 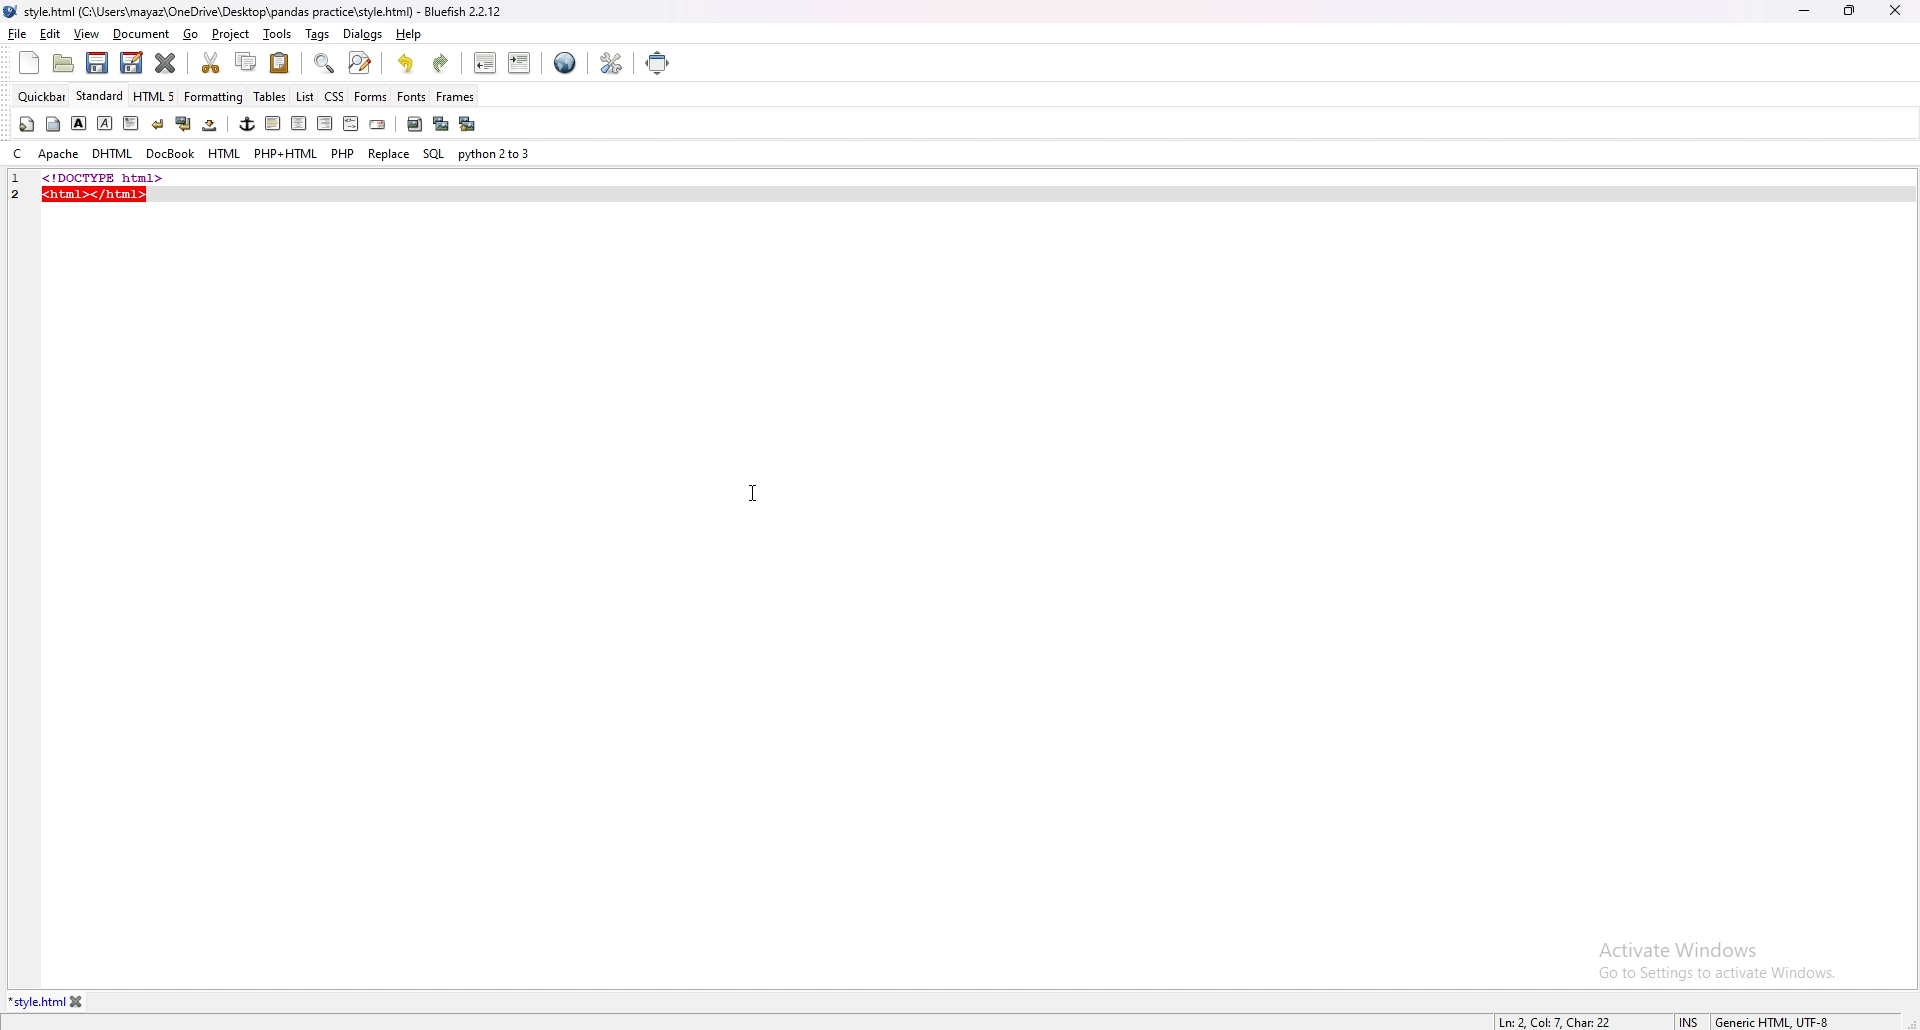 What do you see at coordinates (232, 34) in the screenshot?
I see `project` at bounding box center [232, 34].